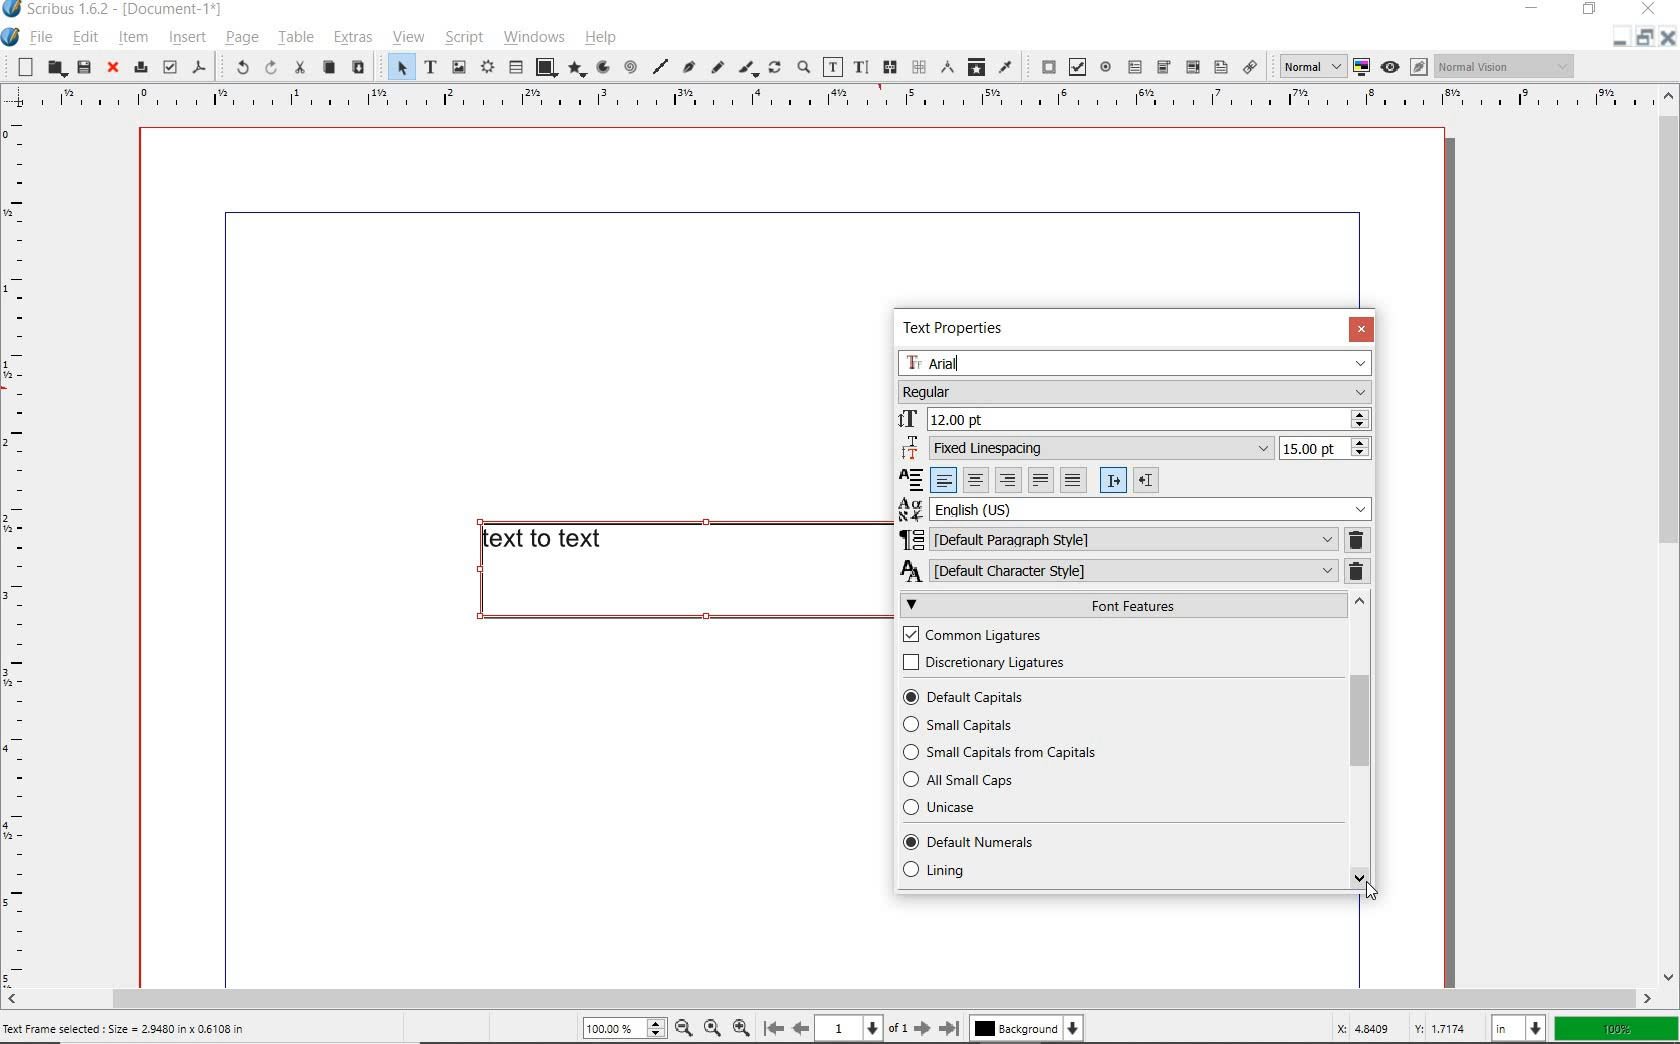  I want to click on 1 of 1, so click(861, 1028).